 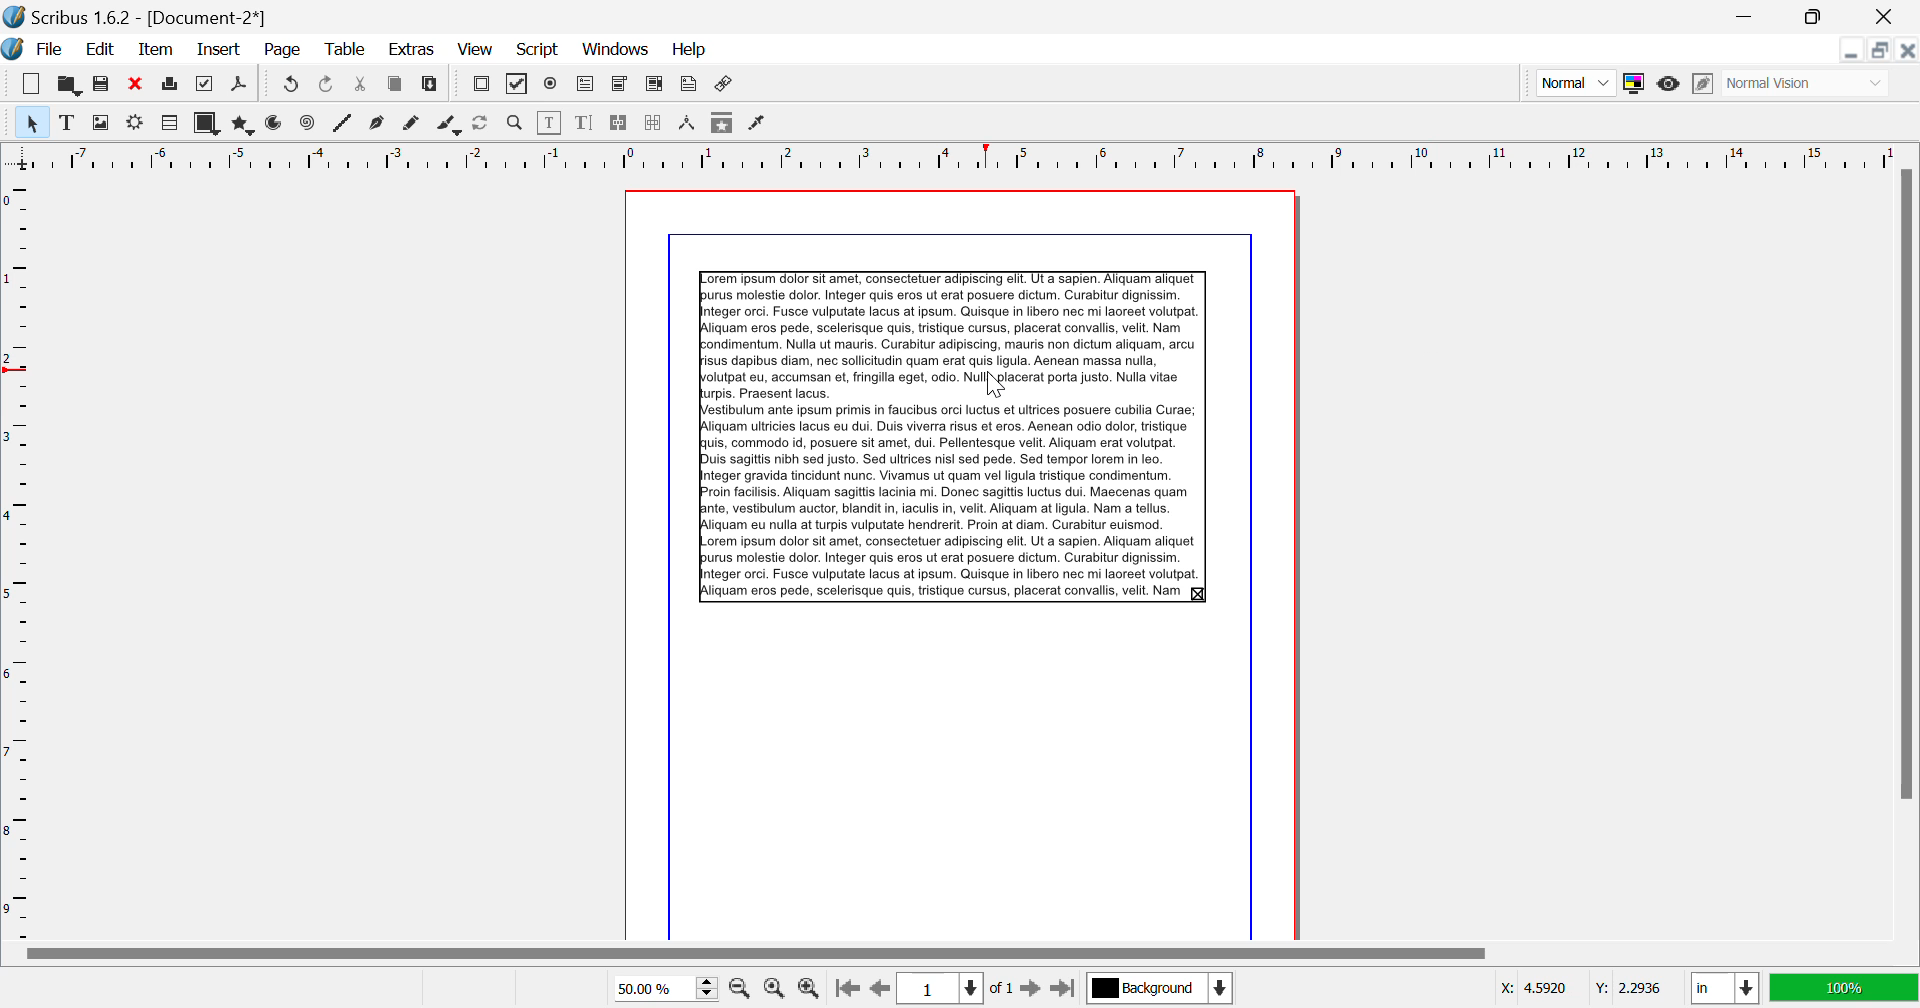 What do you see at coordinates (36, 50) in the screenshot?
I see `File` at bounding box center [36, 50].